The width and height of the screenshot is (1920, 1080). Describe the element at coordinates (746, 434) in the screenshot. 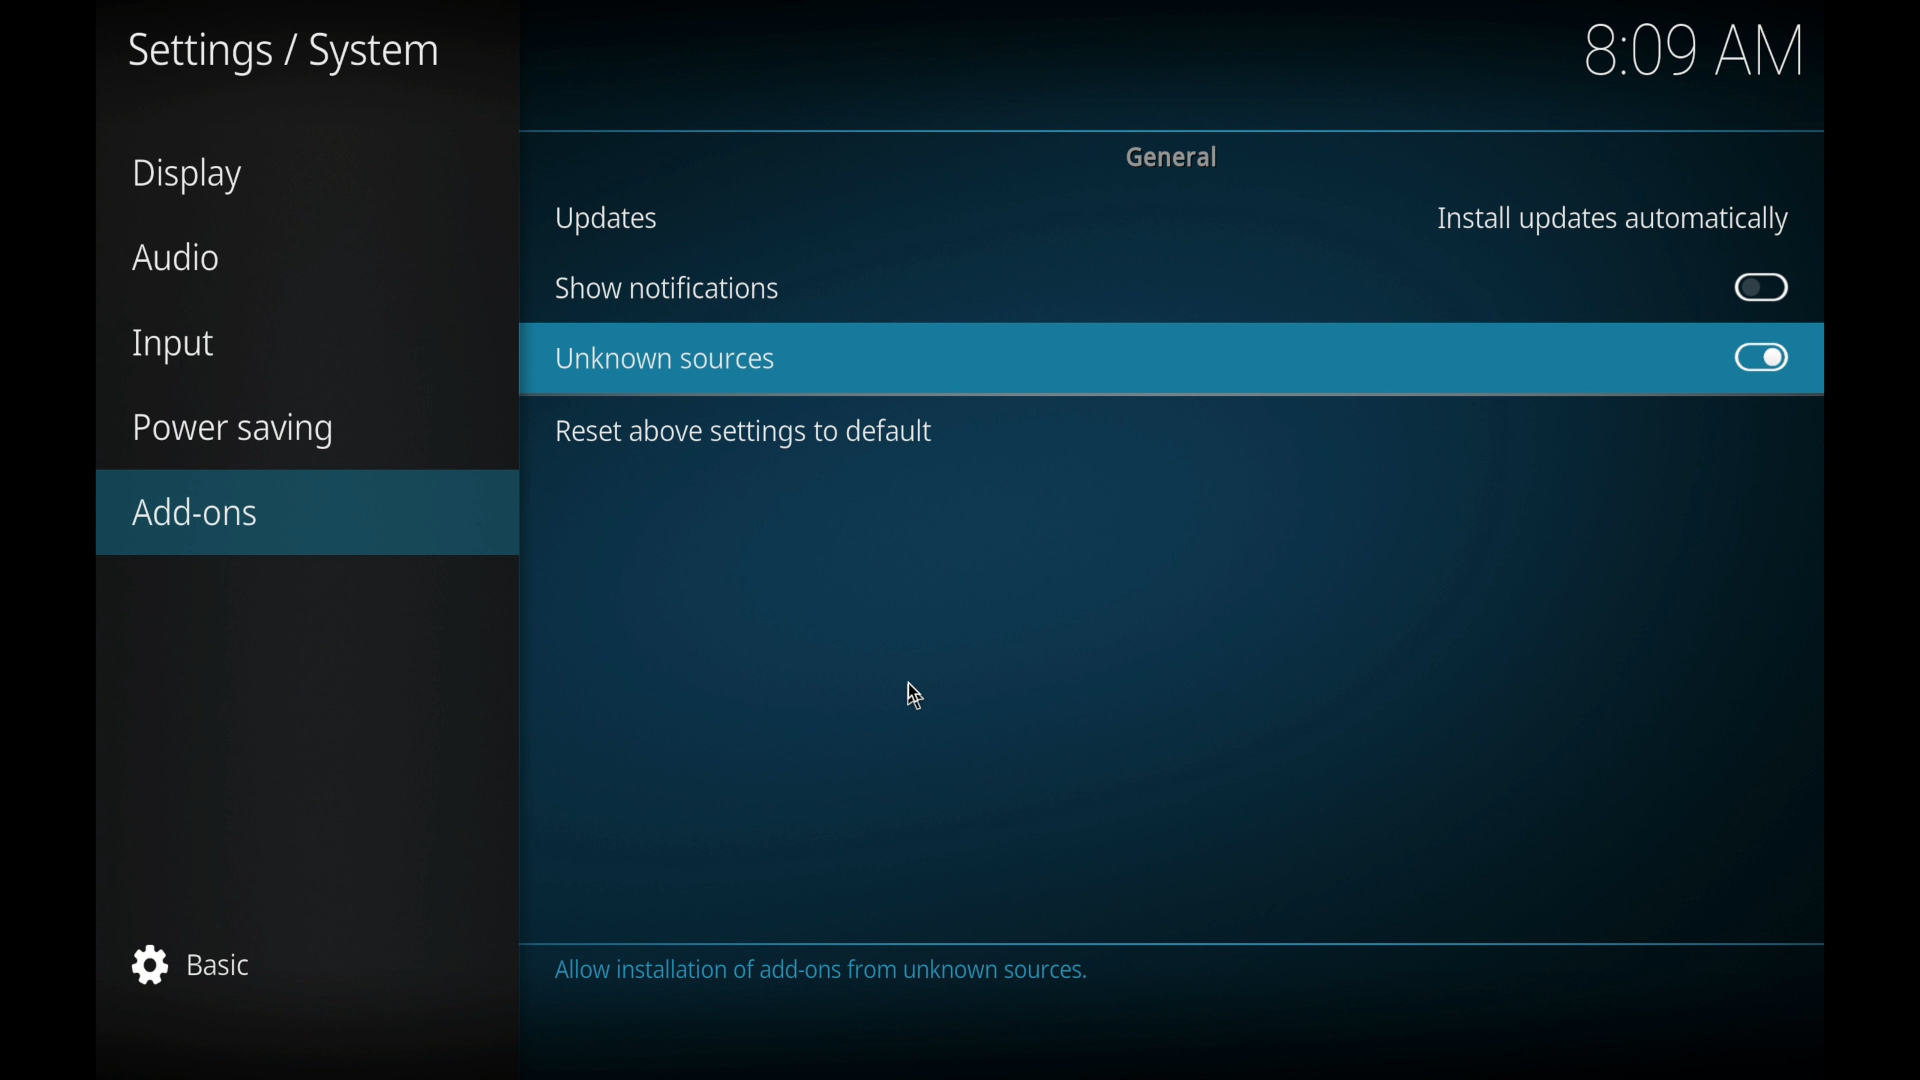

I see `reset above settings to default` at that location.